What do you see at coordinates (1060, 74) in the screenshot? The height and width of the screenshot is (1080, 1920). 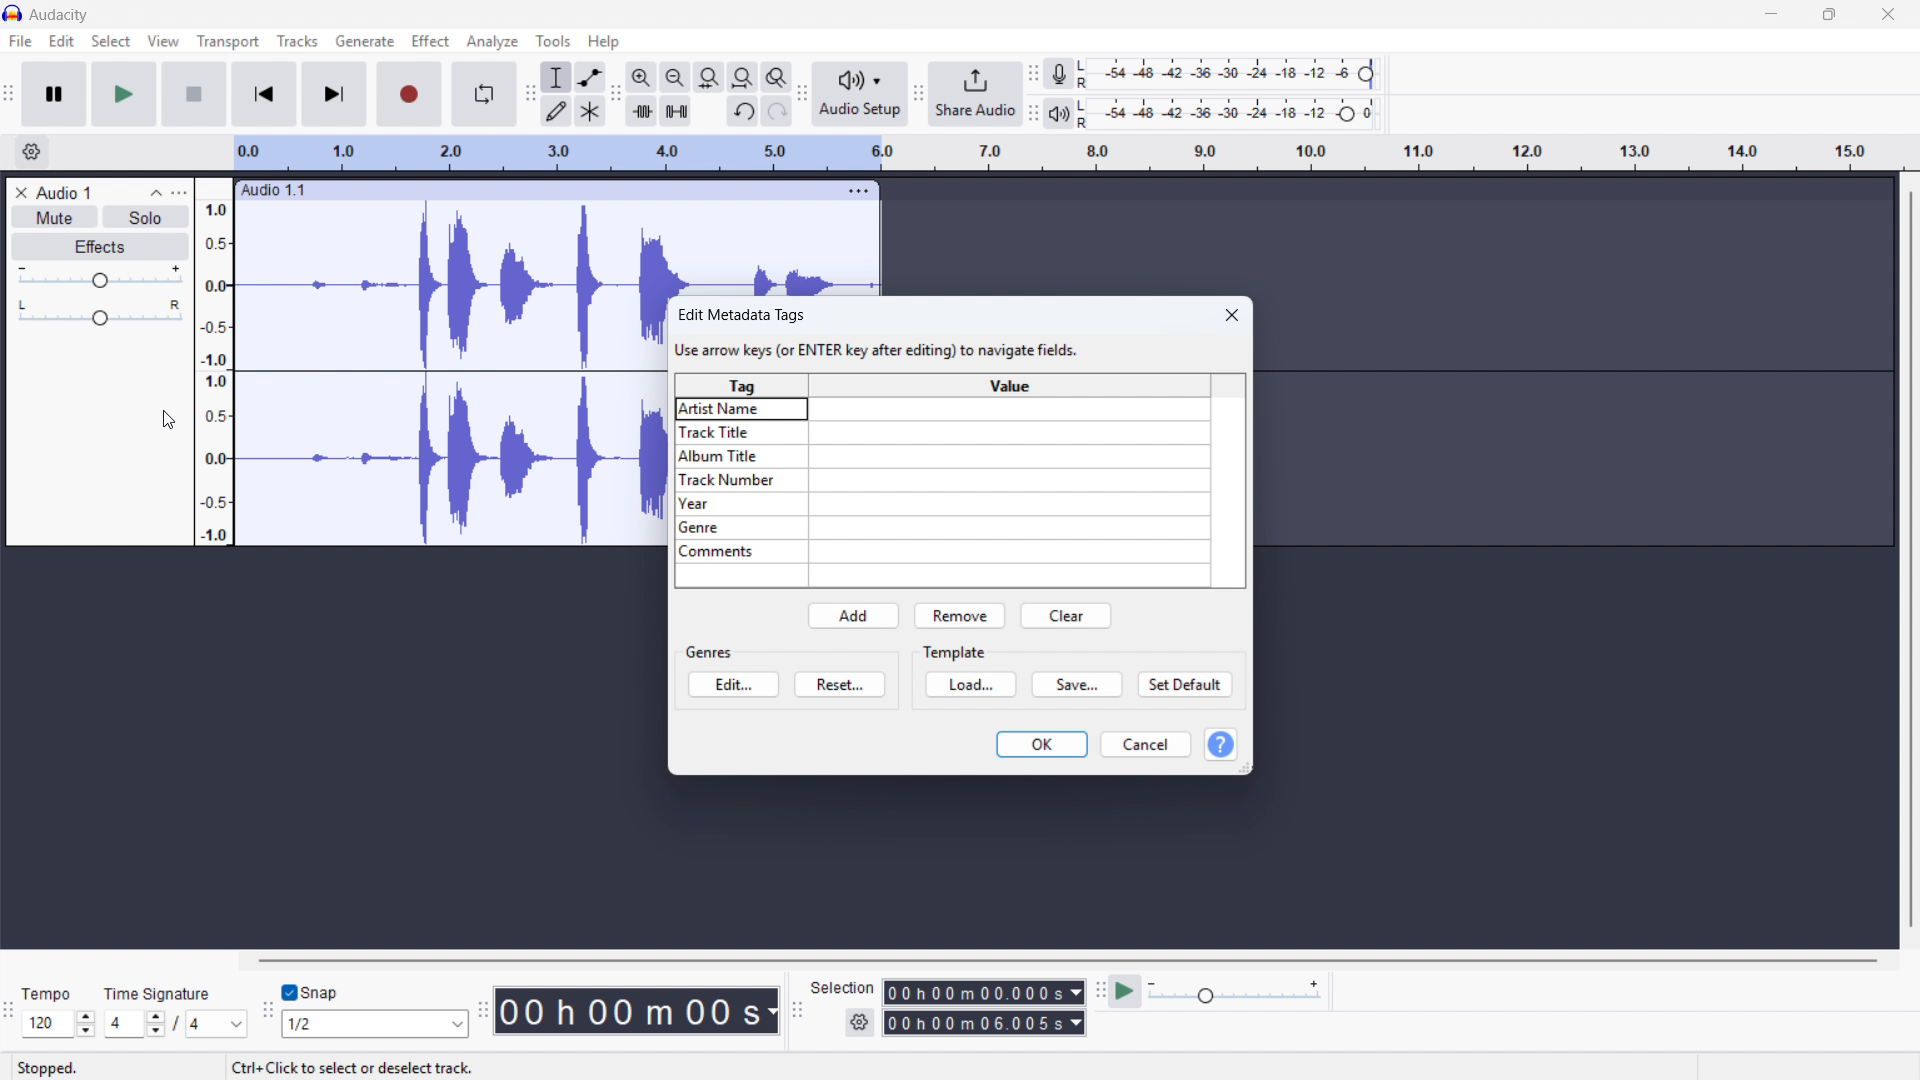 I see `recording meter ` at bounding box center [1060, 74].